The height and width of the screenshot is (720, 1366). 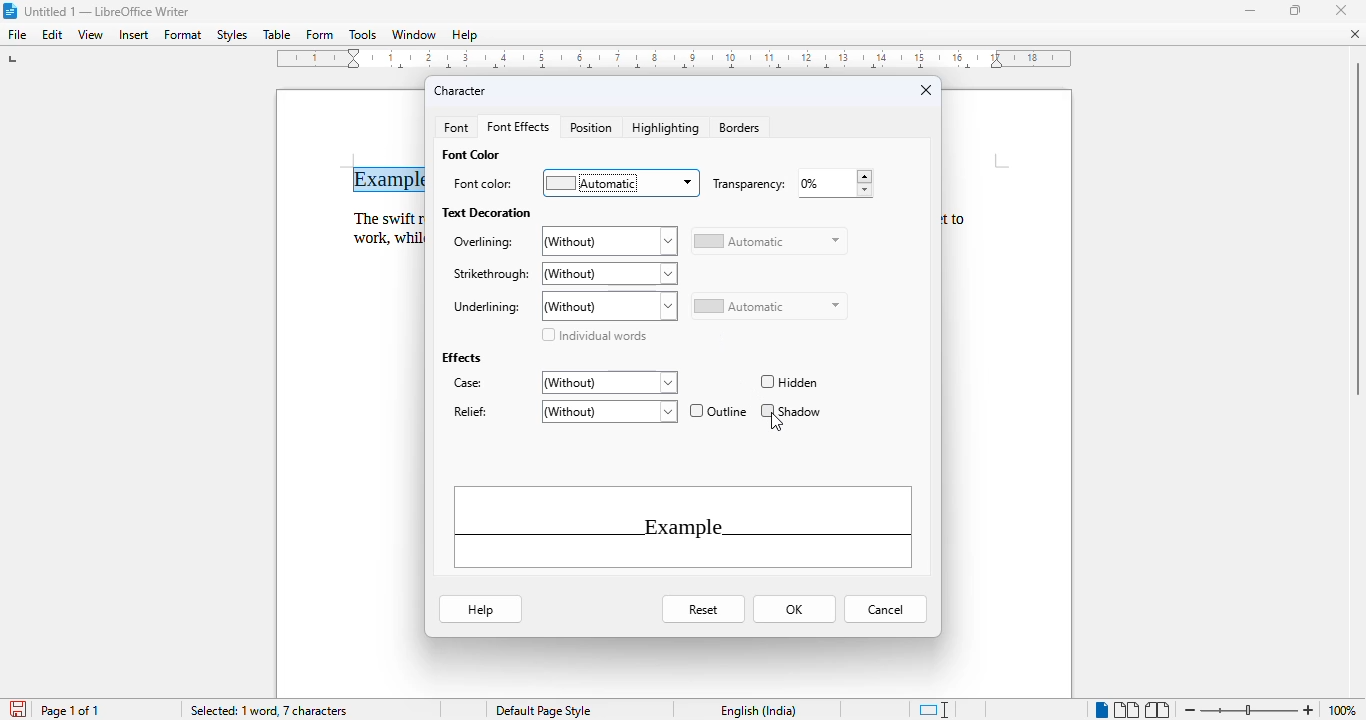 What do you see at coordinates (563, 274) in the screenshot?
I see `strikethrough: (Without)` at bounding box center [563, 274].